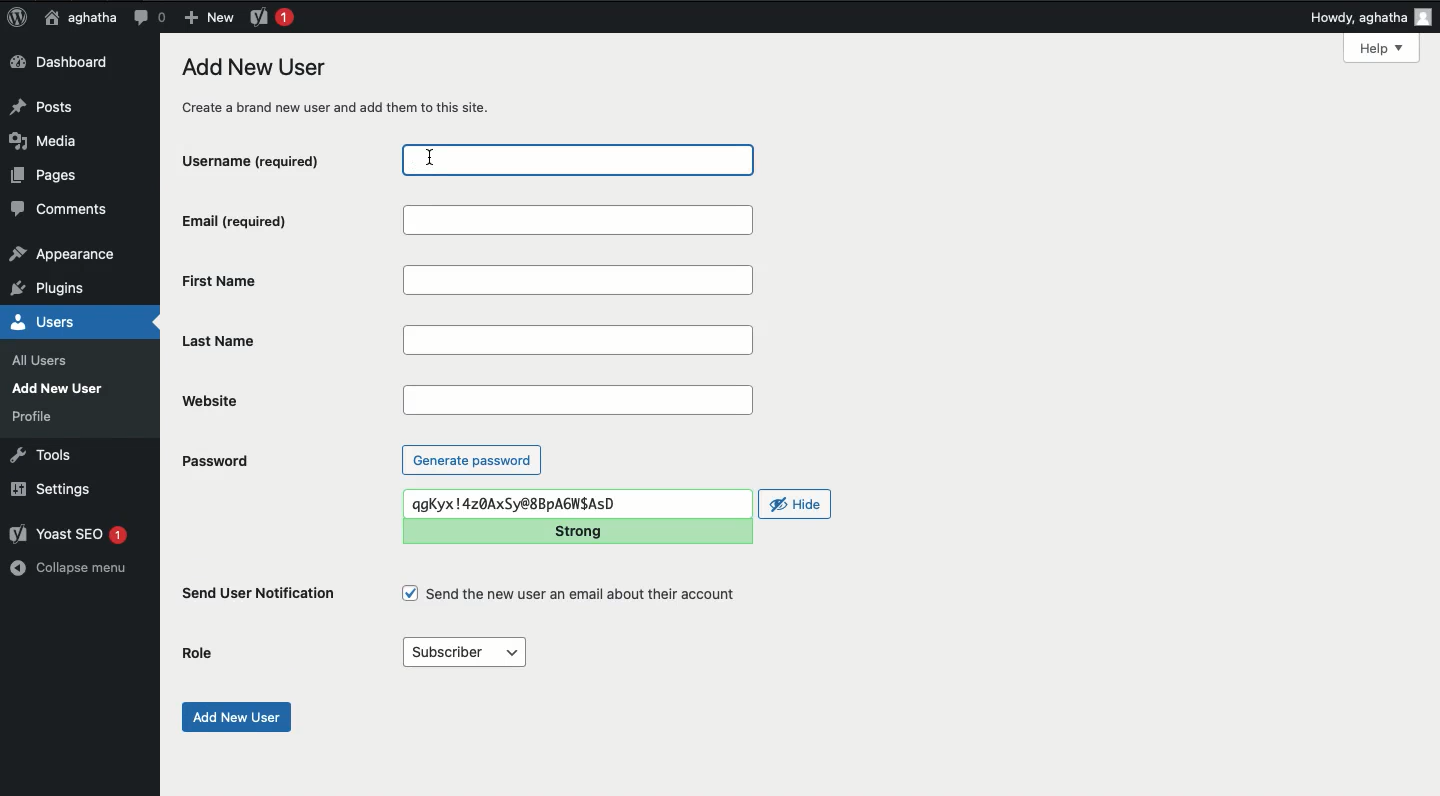  I want to click on Hide, so click(796, 504).